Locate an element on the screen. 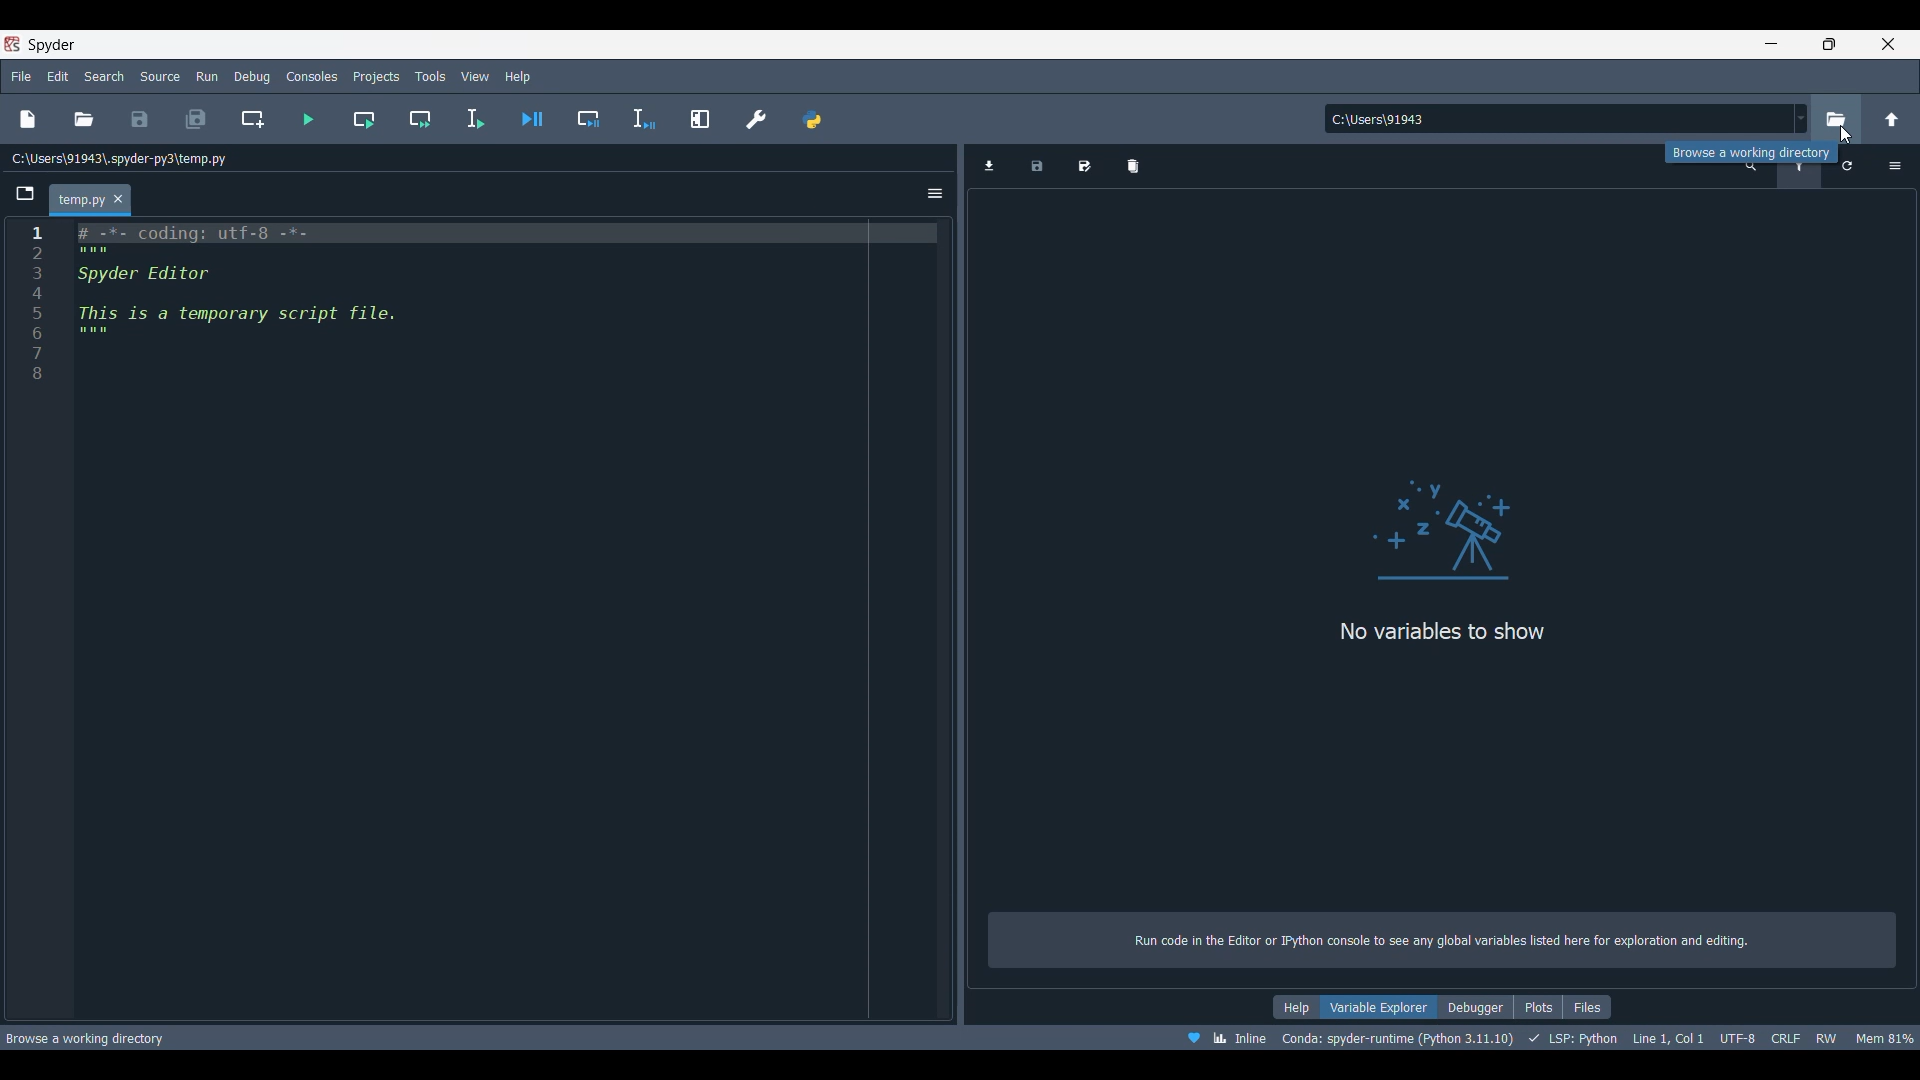 The height and width of the screenshot is (1080, 1920). Save data is located at coordinates (1038, 166).